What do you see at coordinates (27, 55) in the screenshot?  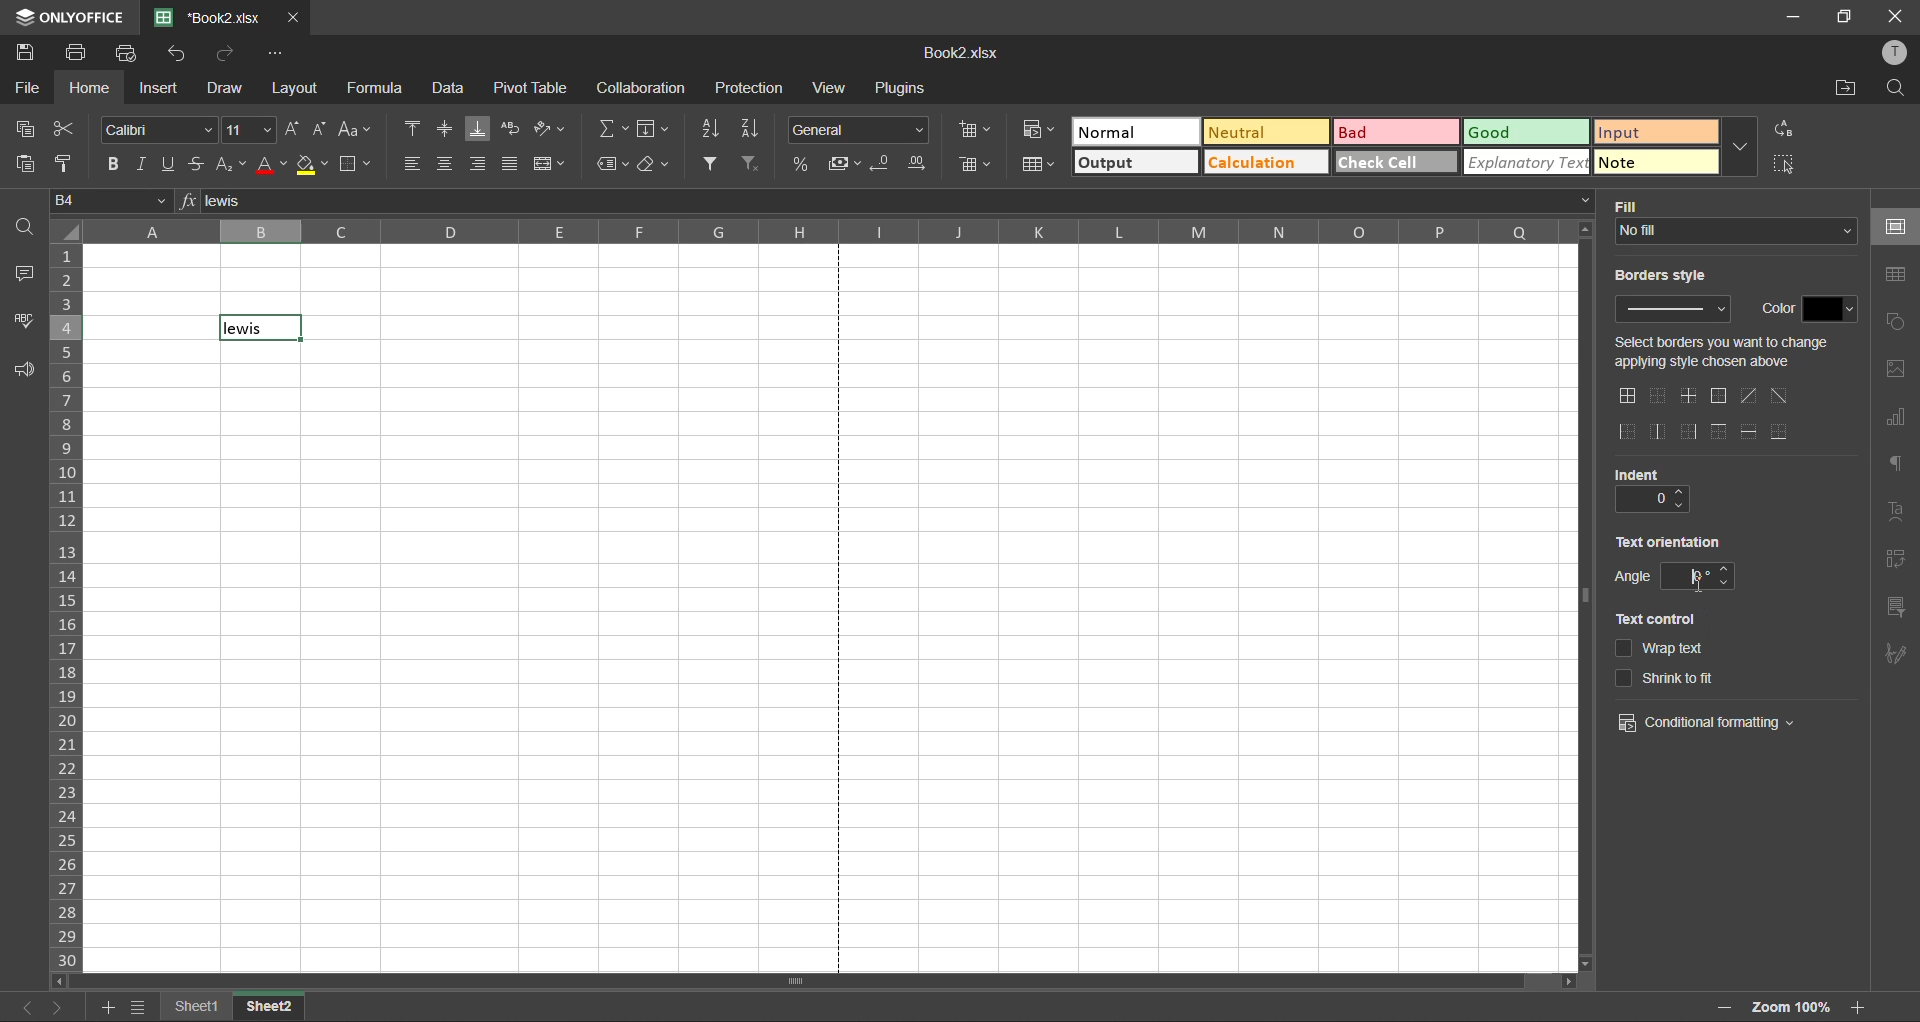 I see `save` at bounding box center [27, 55].